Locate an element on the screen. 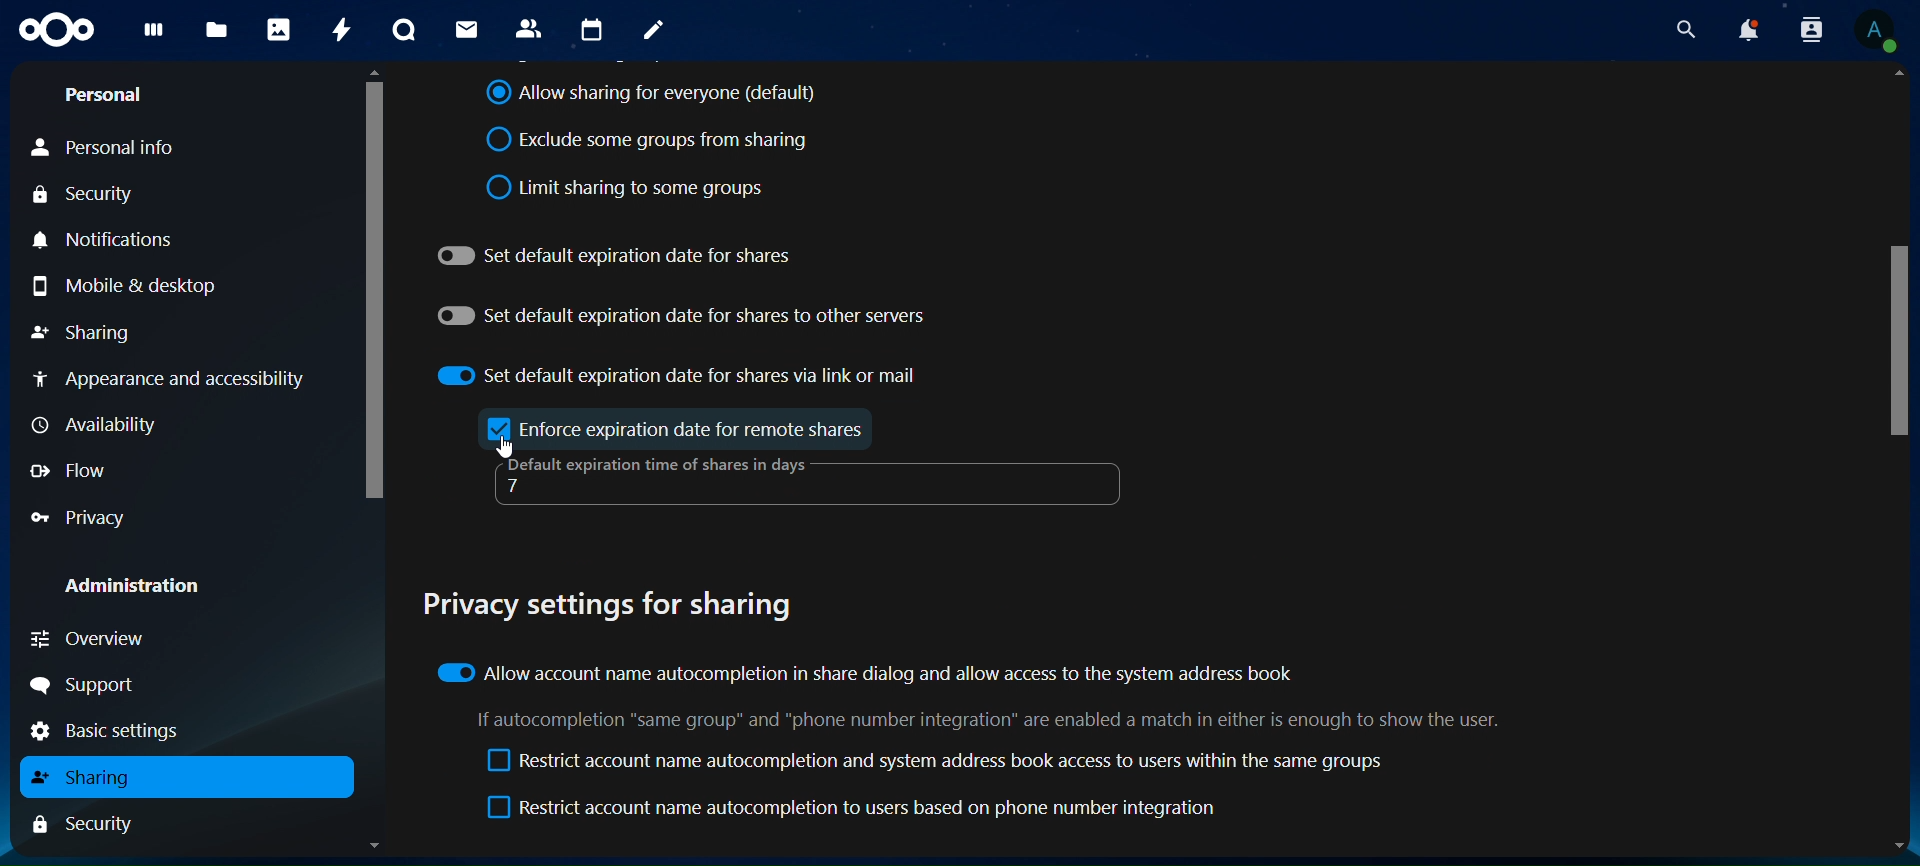  dashboard is located at coordinates (151, 38).